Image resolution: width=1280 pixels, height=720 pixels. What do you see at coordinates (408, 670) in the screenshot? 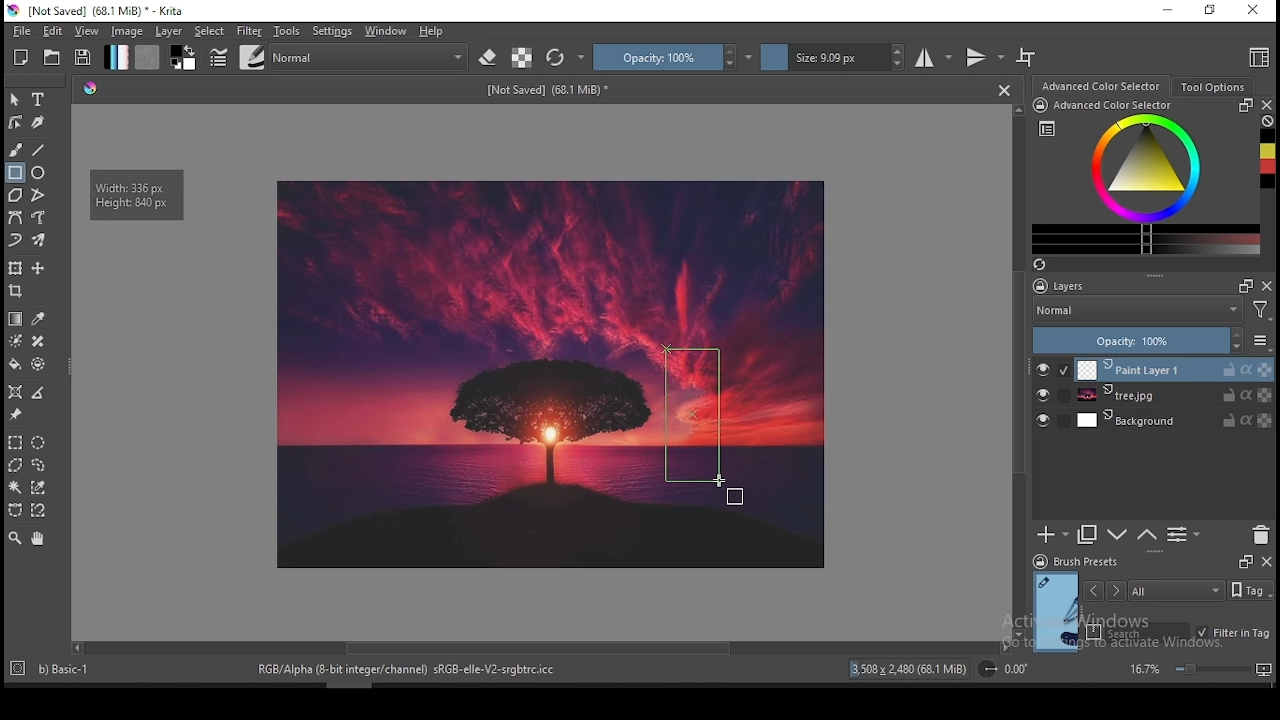
I see `'RGB/Alpha (8-bit integer/channel) sRGB-elle-V2-srgbtre.icc` at bounding box center [408, 670].